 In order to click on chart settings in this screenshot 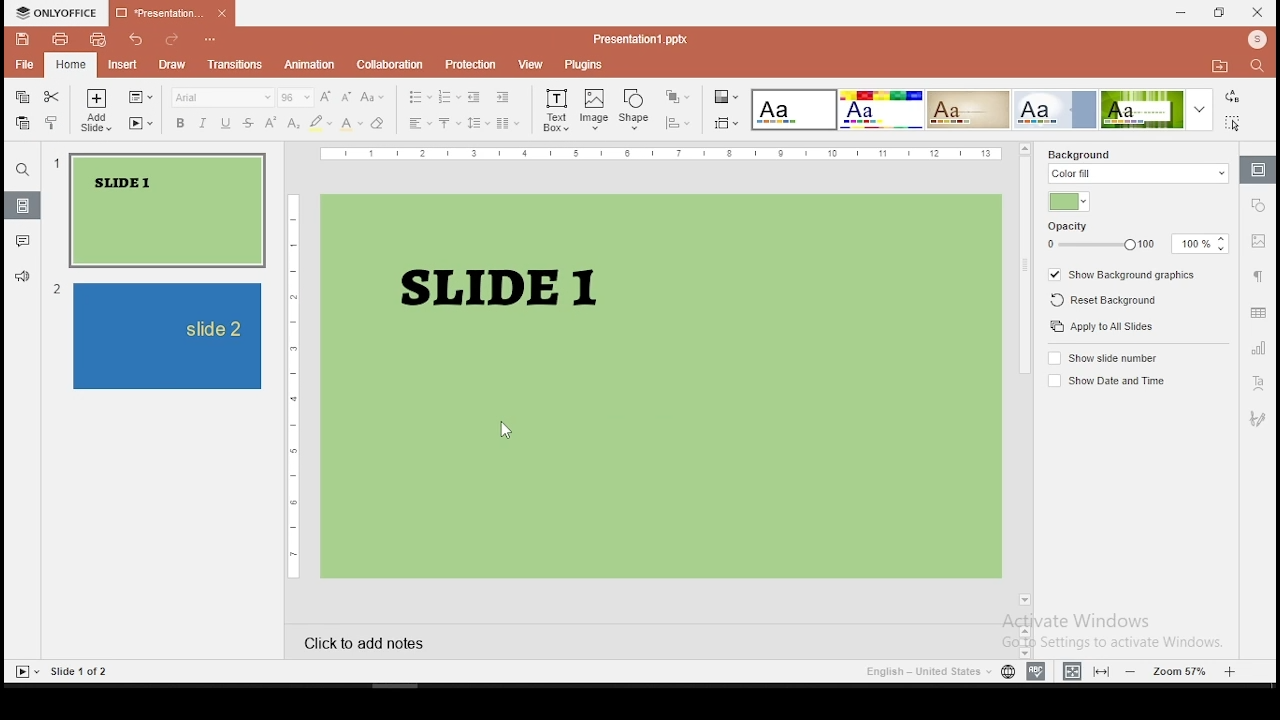, I will do `click(1258, 349)`.